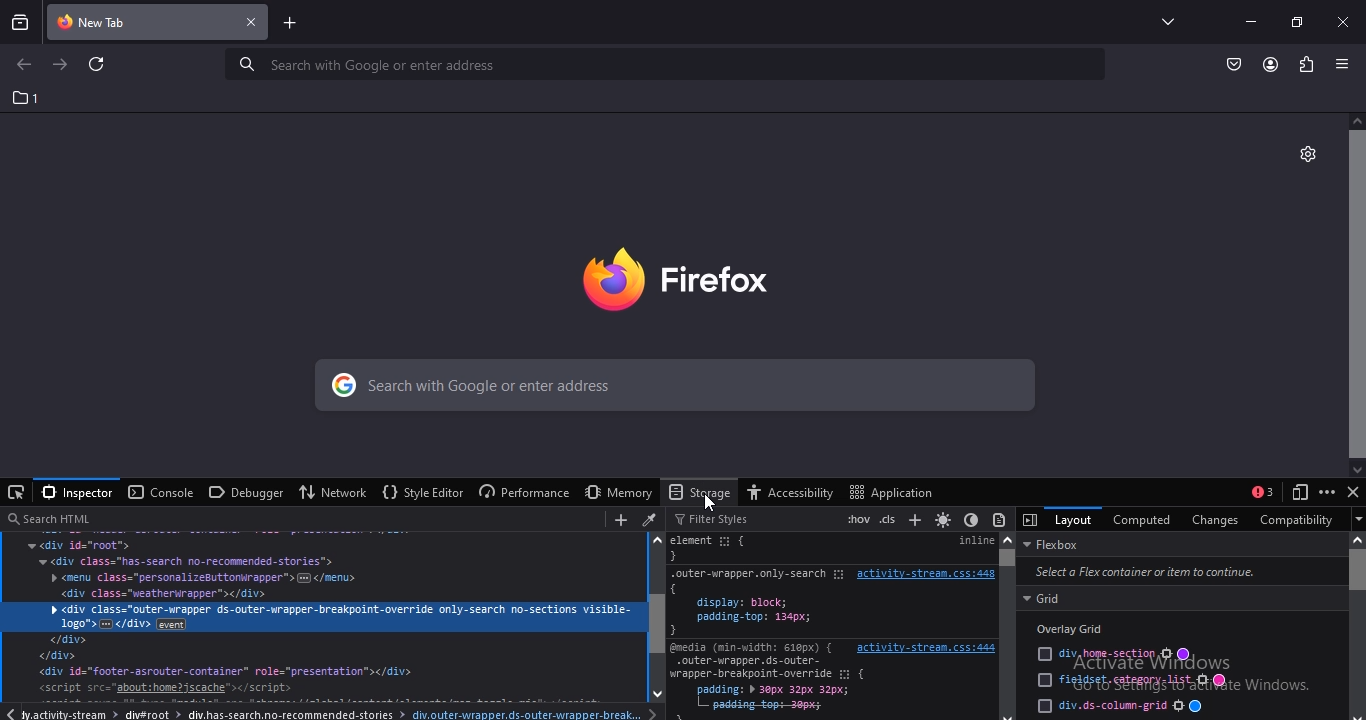  I want to click on current tab, so click(159, 24).